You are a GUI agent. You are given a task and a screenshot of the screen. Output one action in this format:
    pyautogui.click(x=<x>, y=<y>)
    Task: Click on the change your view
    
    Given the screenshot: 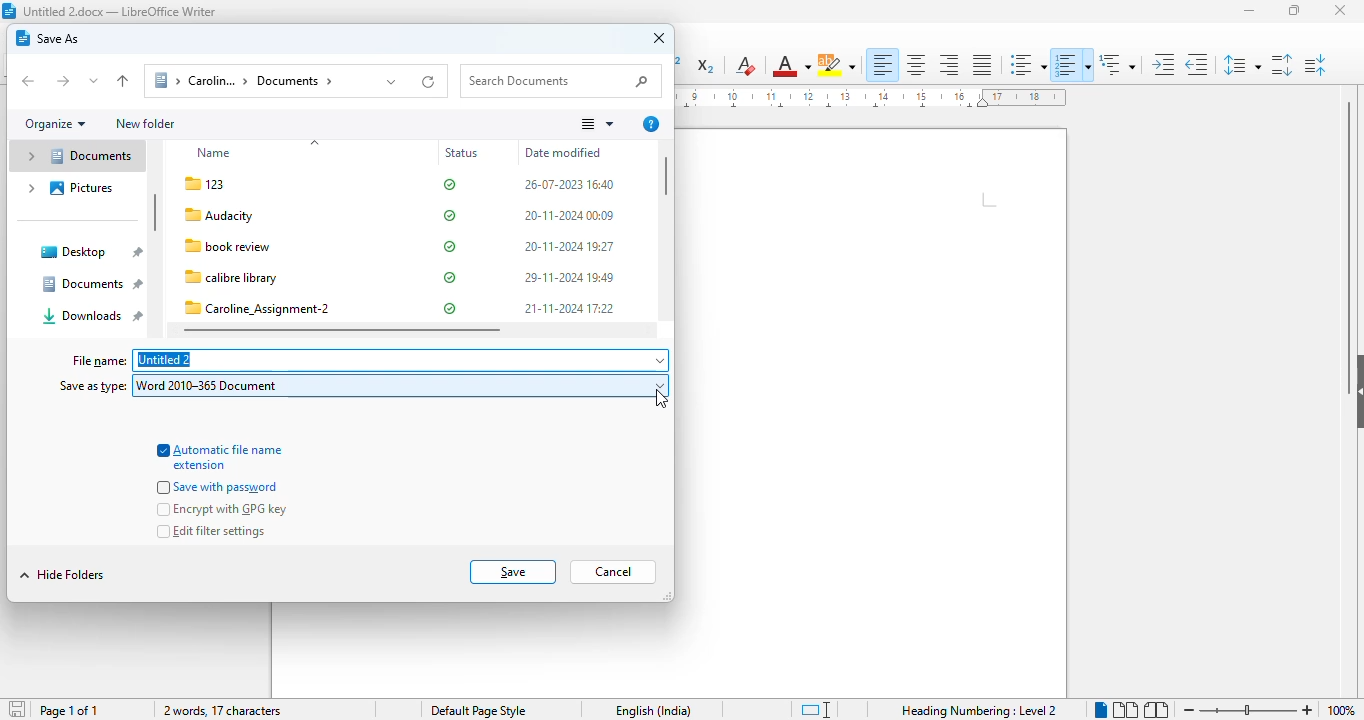 What is the action you would take?
    pyautogui.click(x=596, y=124)
    